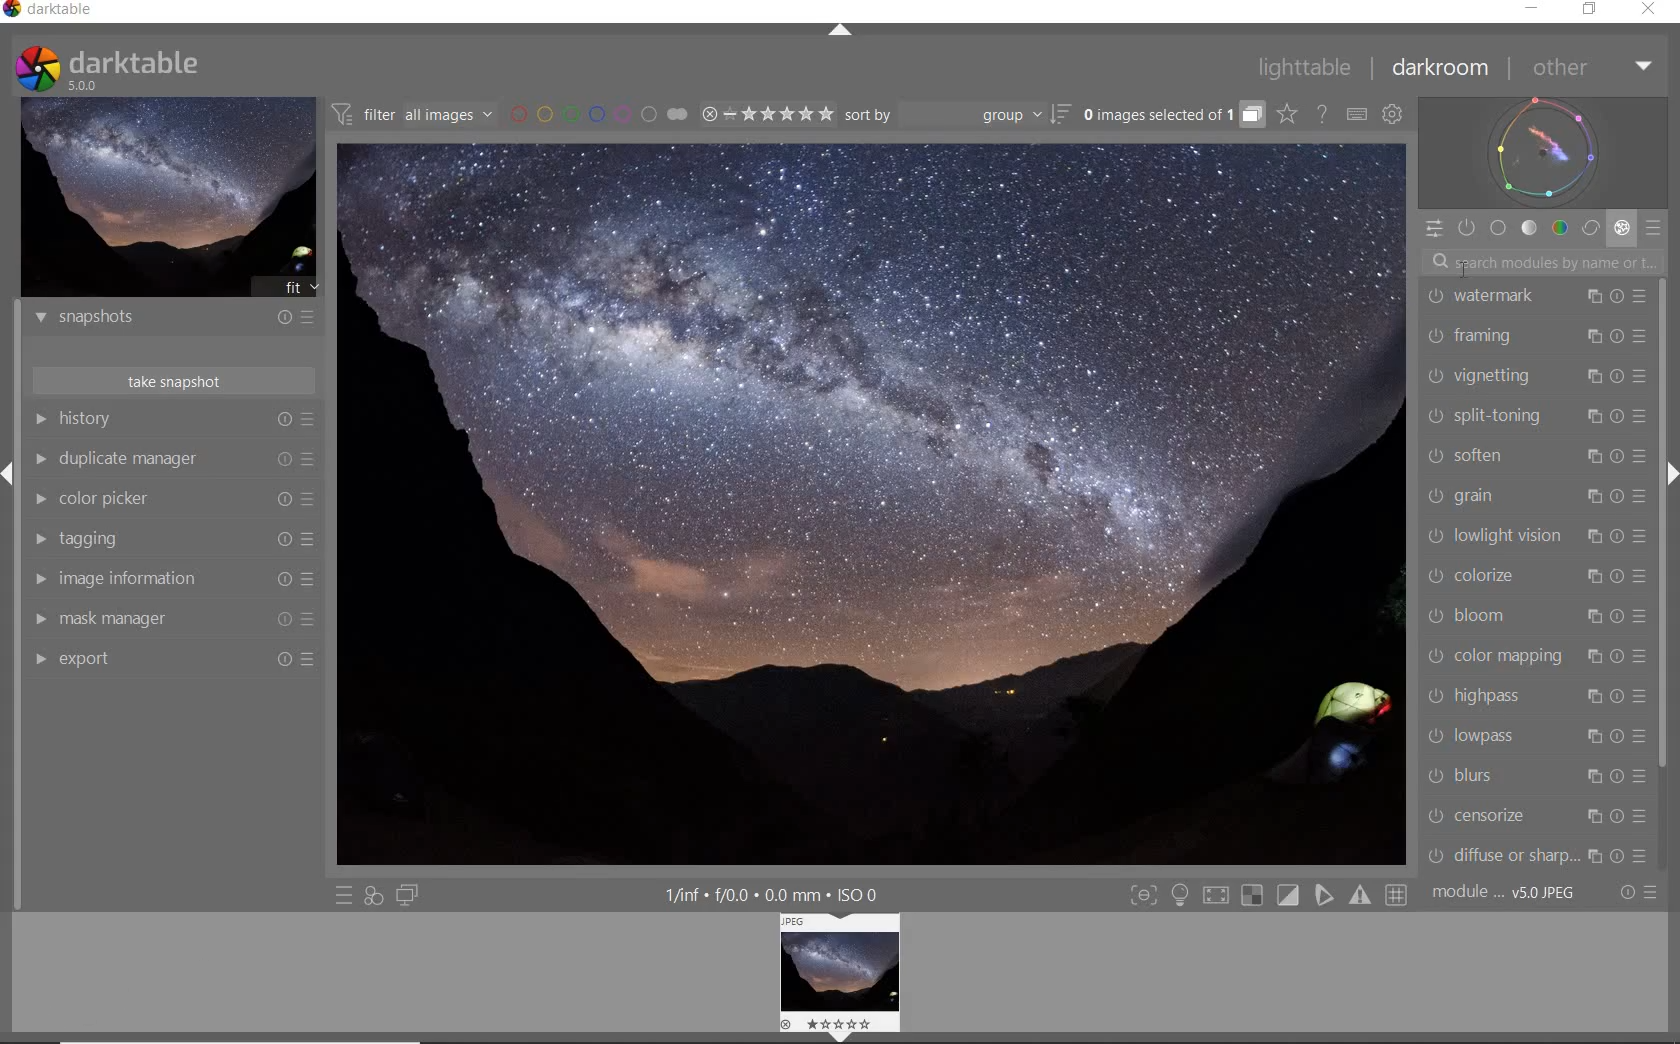  I want to click on presets, so click(1638, 736).